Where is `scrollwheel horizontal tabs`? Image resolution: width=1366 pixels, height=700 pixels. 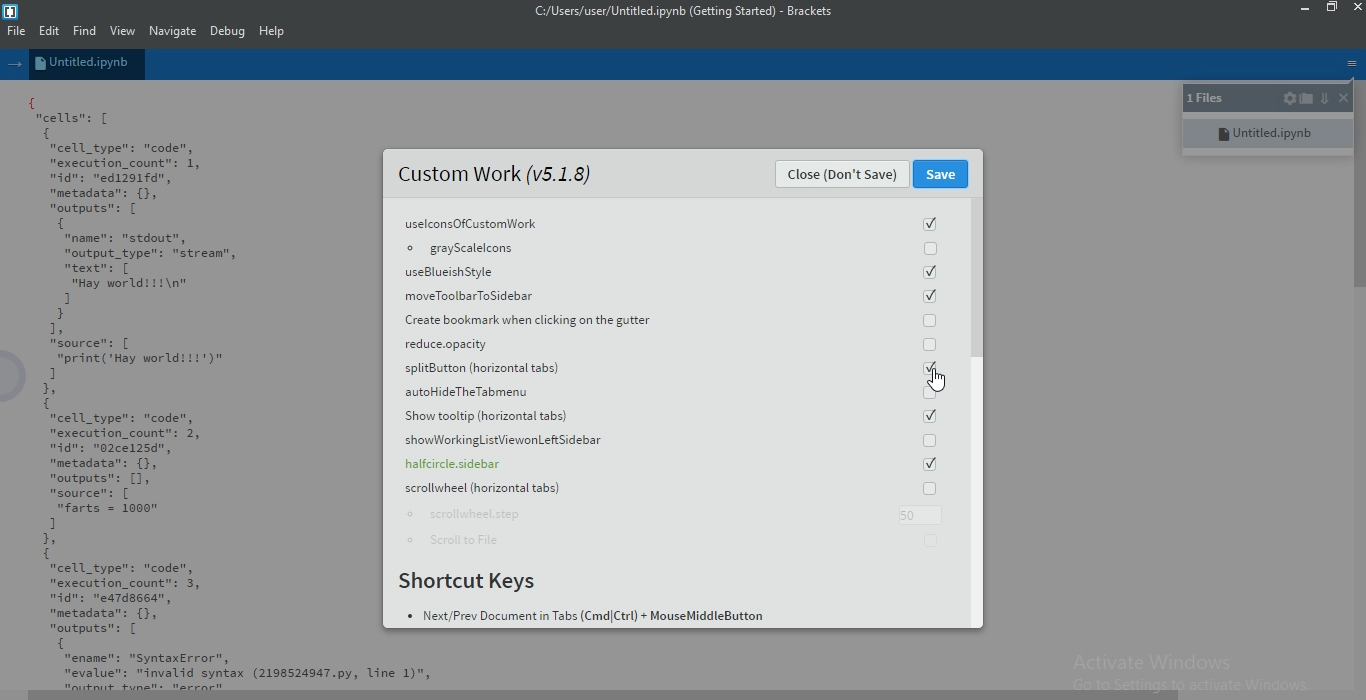 scrollwheel horizontal tabs is located at coordinates (666, 489).